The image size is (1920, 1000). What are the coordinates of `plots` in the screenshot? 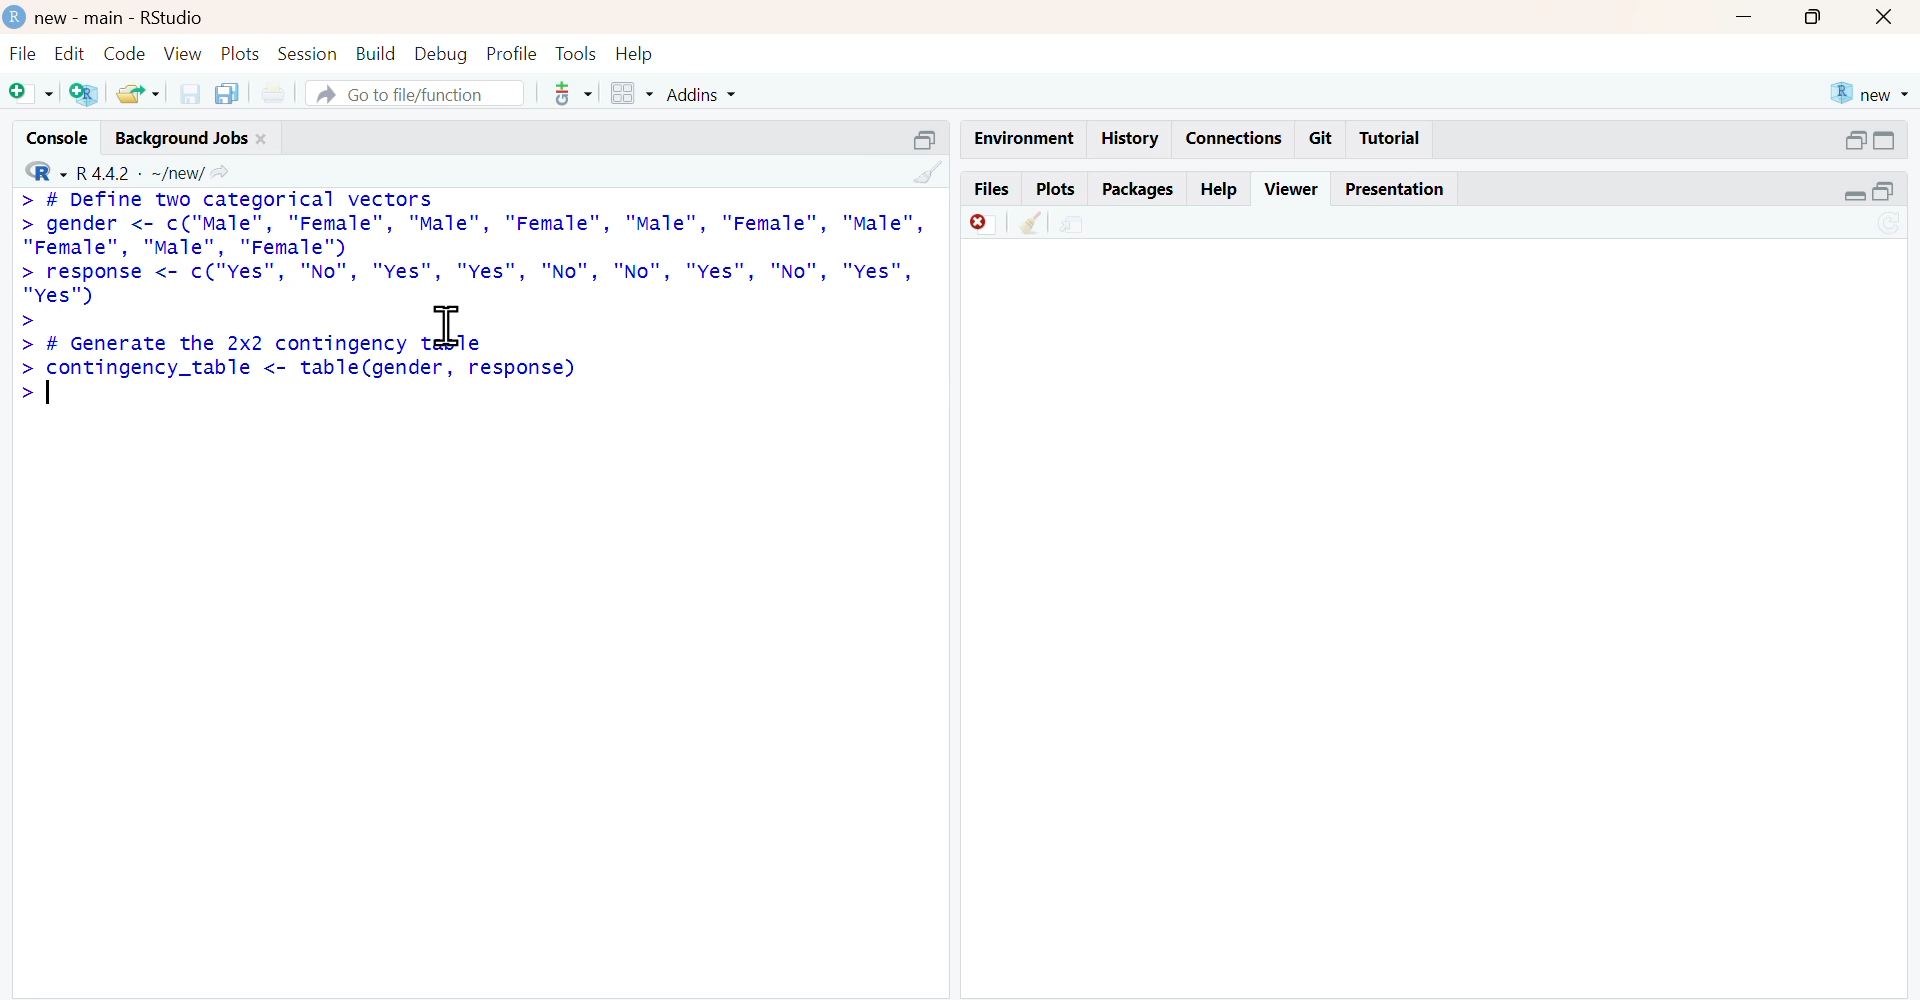 It's located at (1058, 189).